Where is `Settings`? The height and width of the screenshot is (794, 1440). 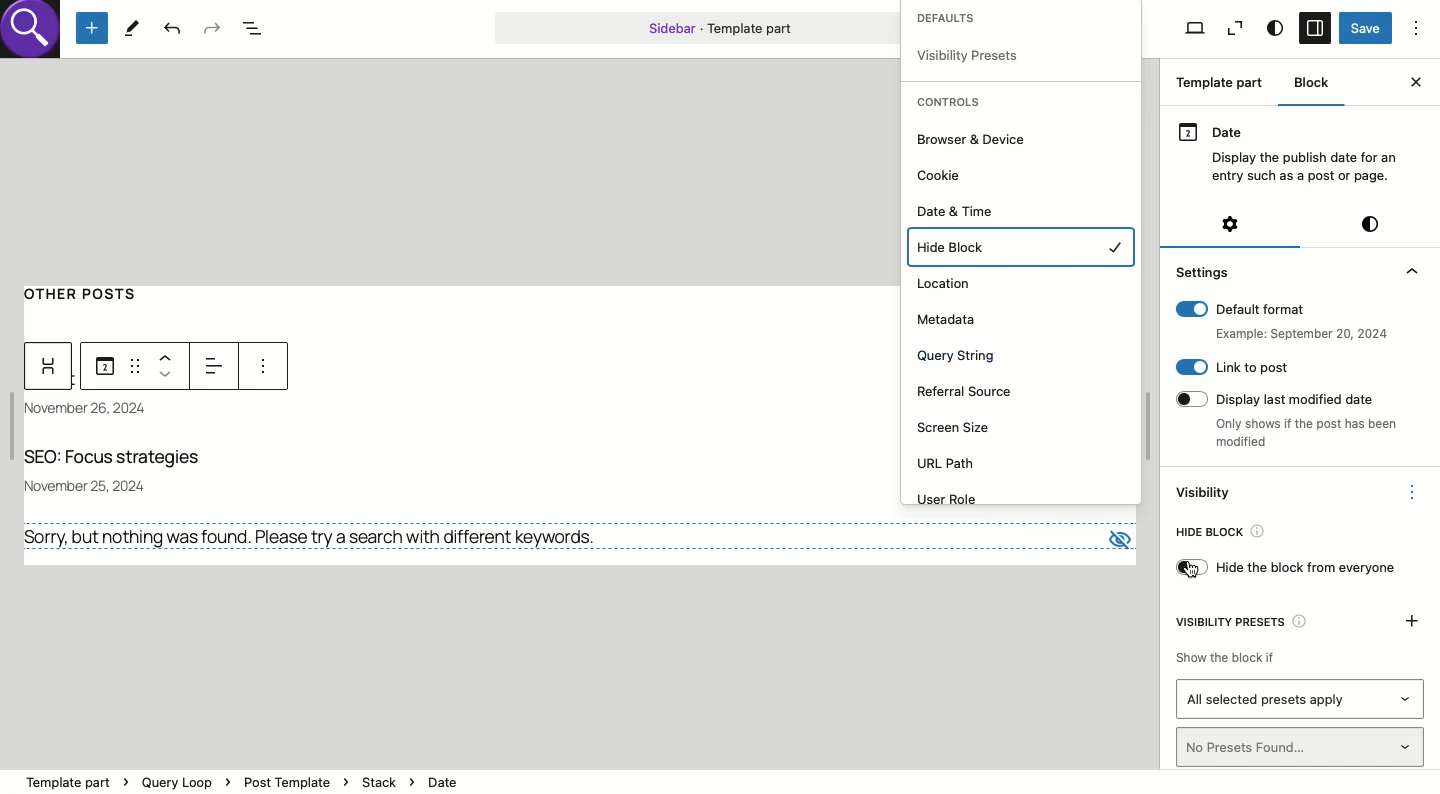
Settings is located at coordinates (1205, 271).